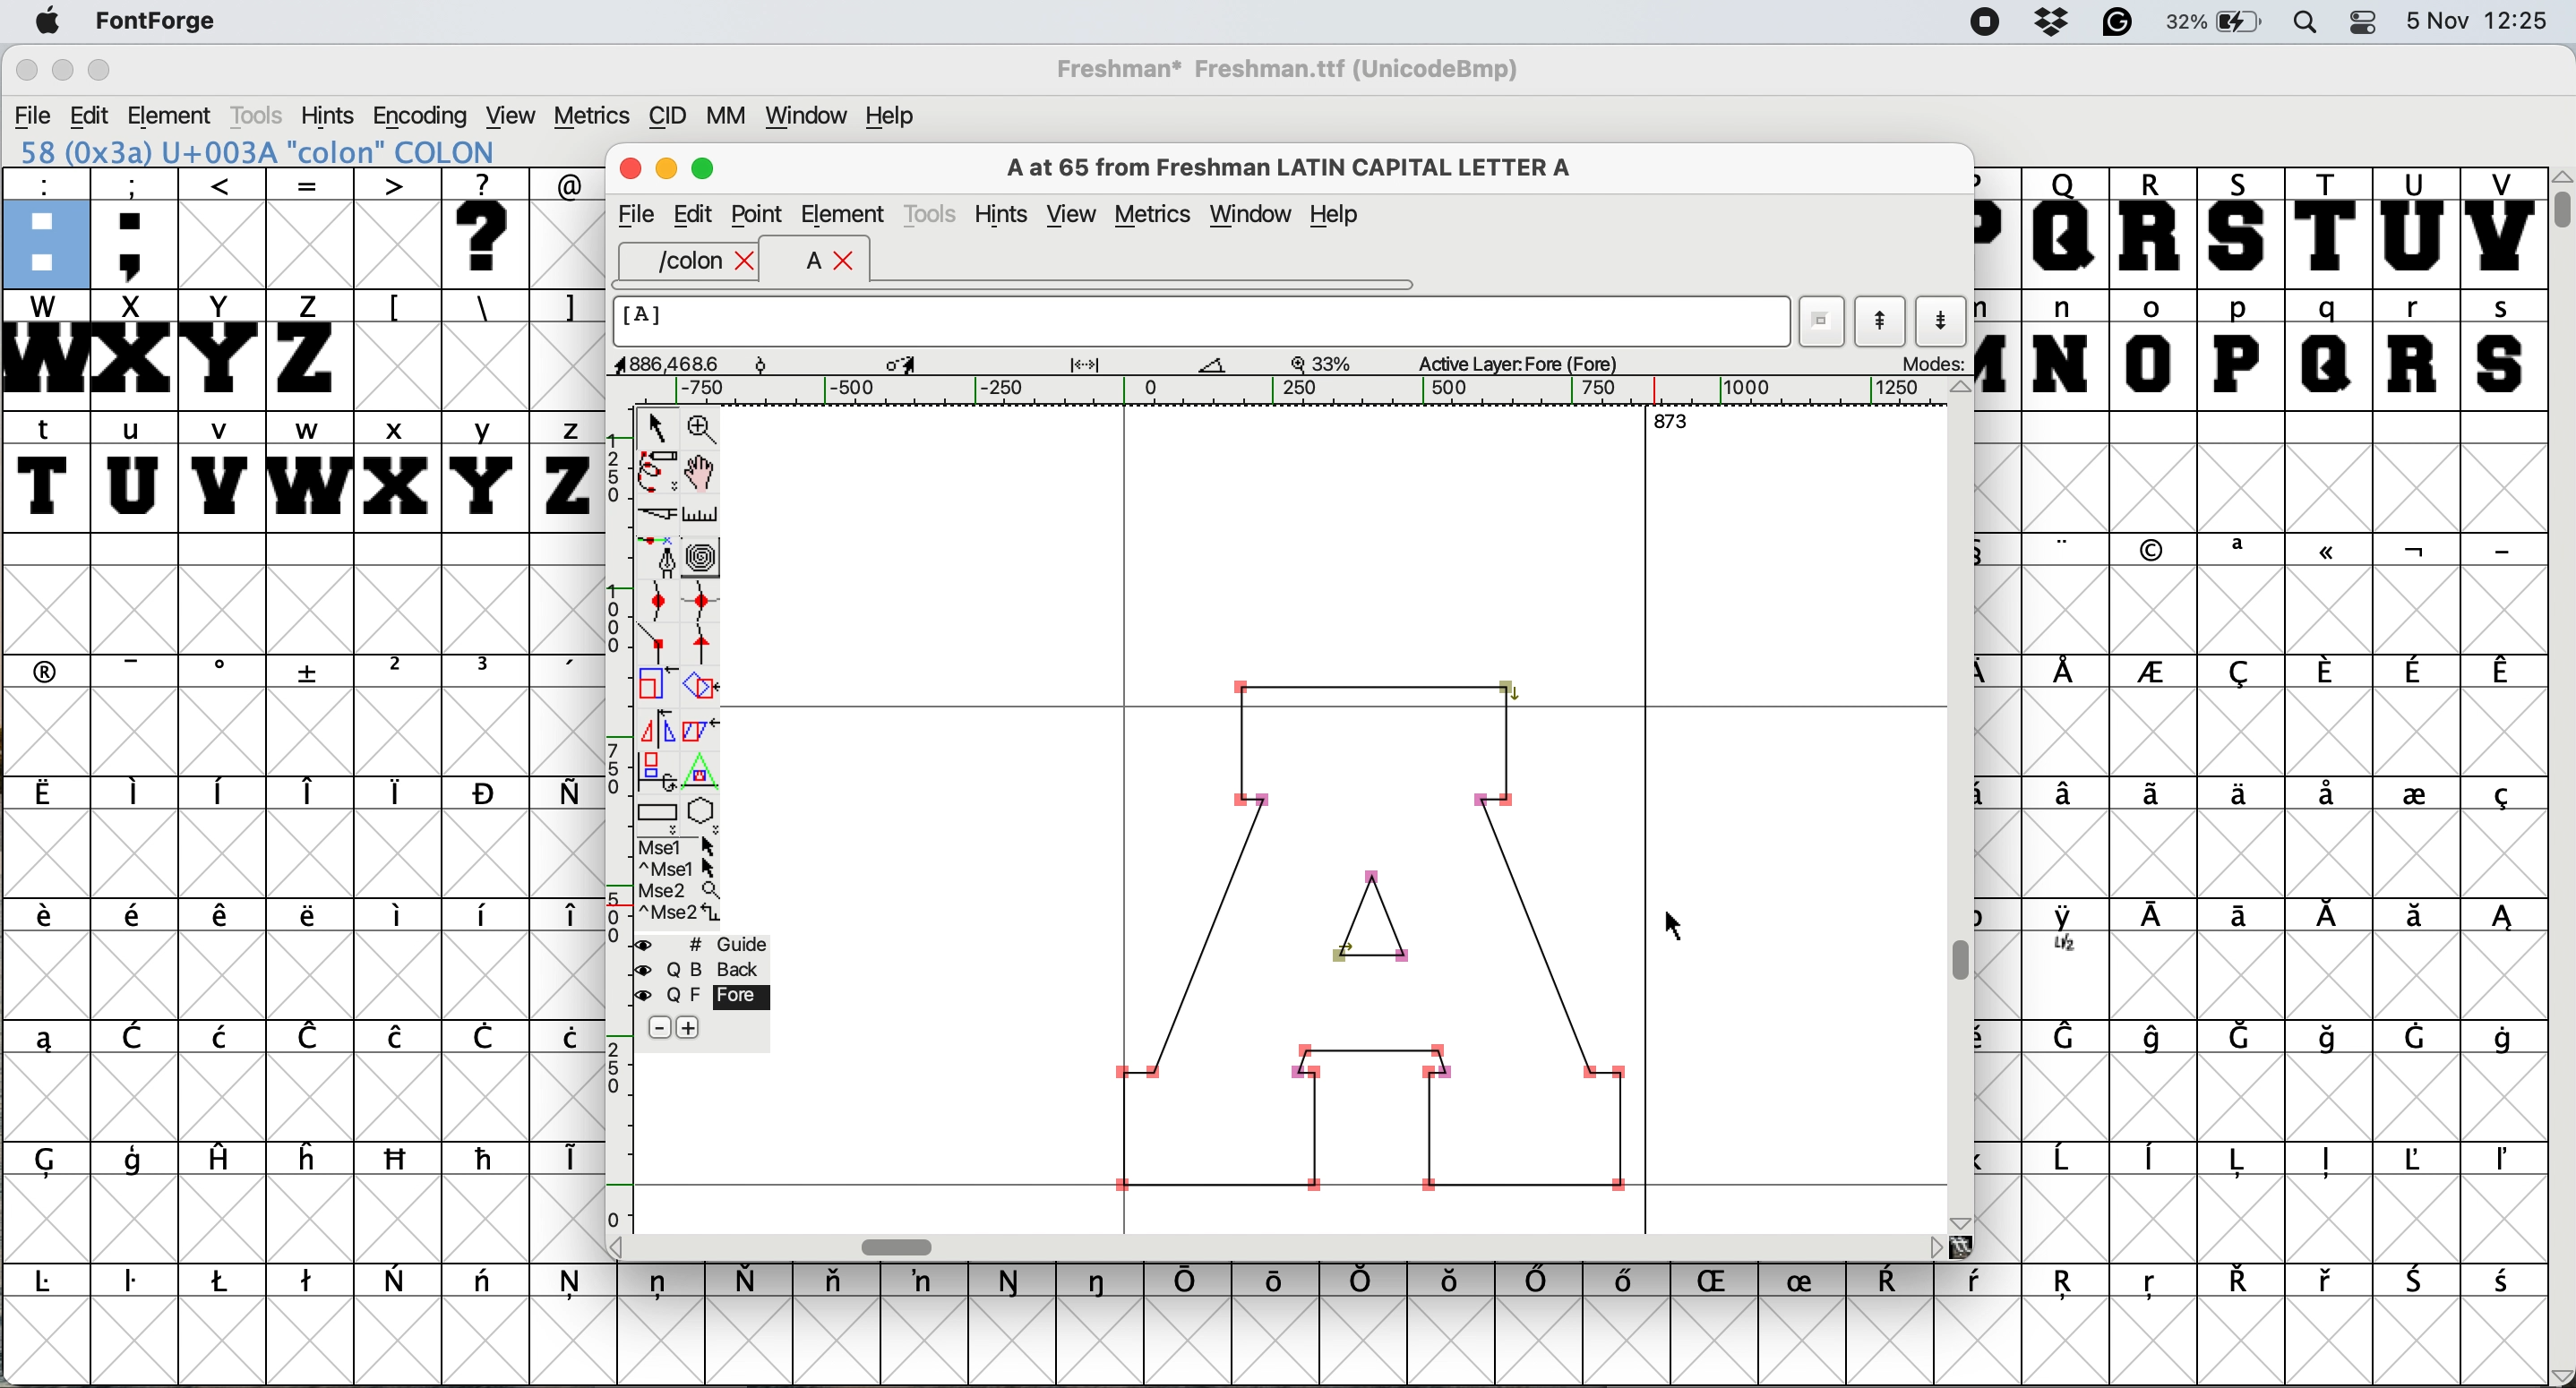  Describe the element at coordinates (657, 762) in the screenshot. I see `rotate selection in 3d and project back to plane` at that location.